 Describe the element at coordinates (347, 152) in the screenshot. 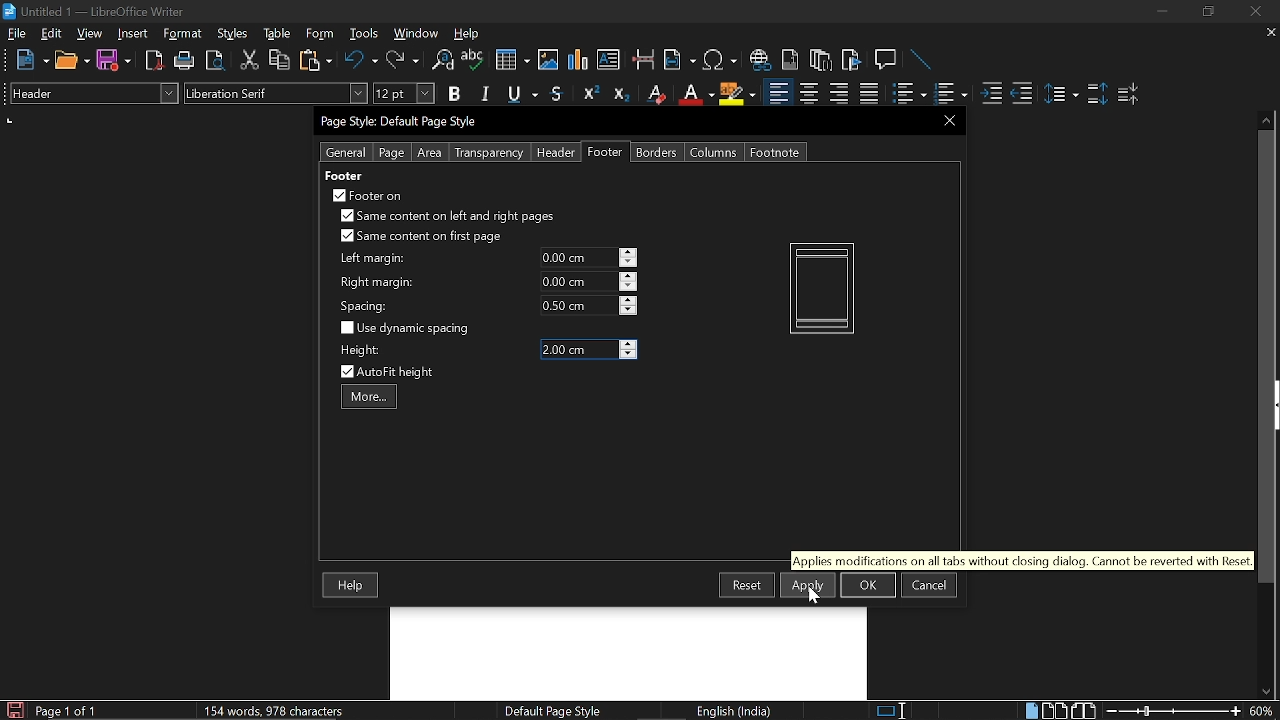

I see `General` at that location.